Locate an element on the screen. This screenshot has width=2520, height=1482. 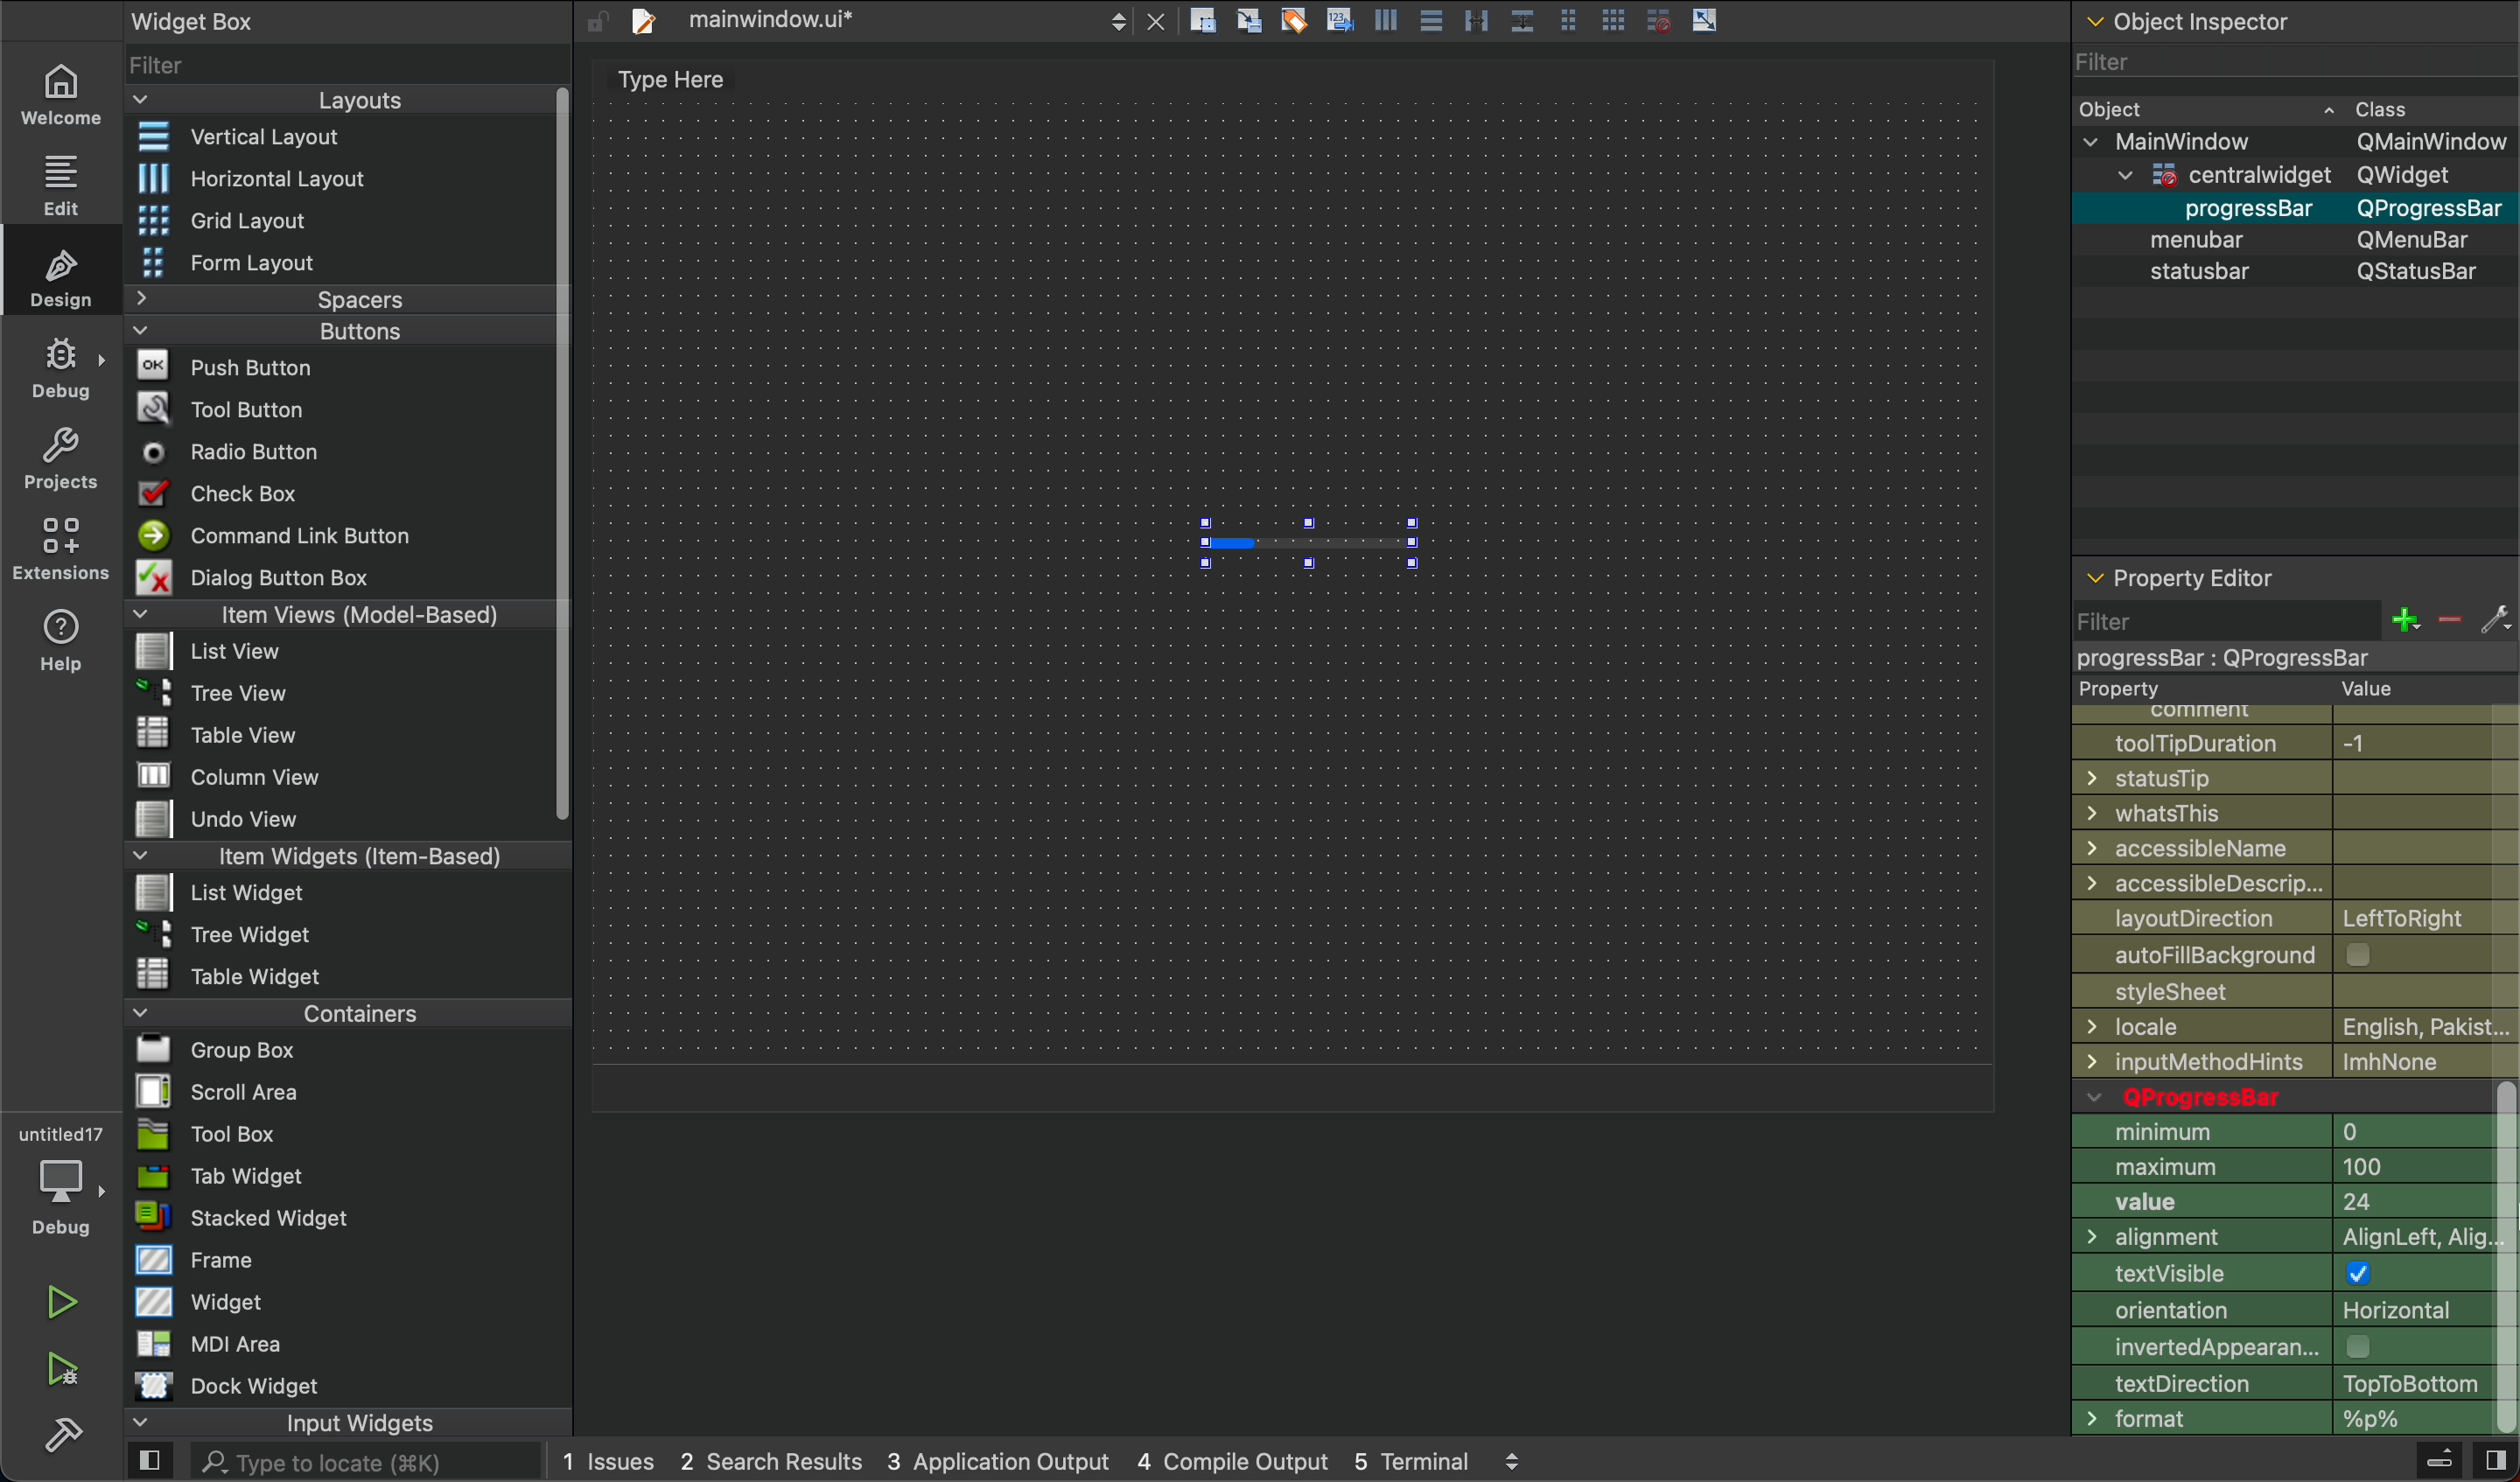
search here is located at coordinates (364, 1463).